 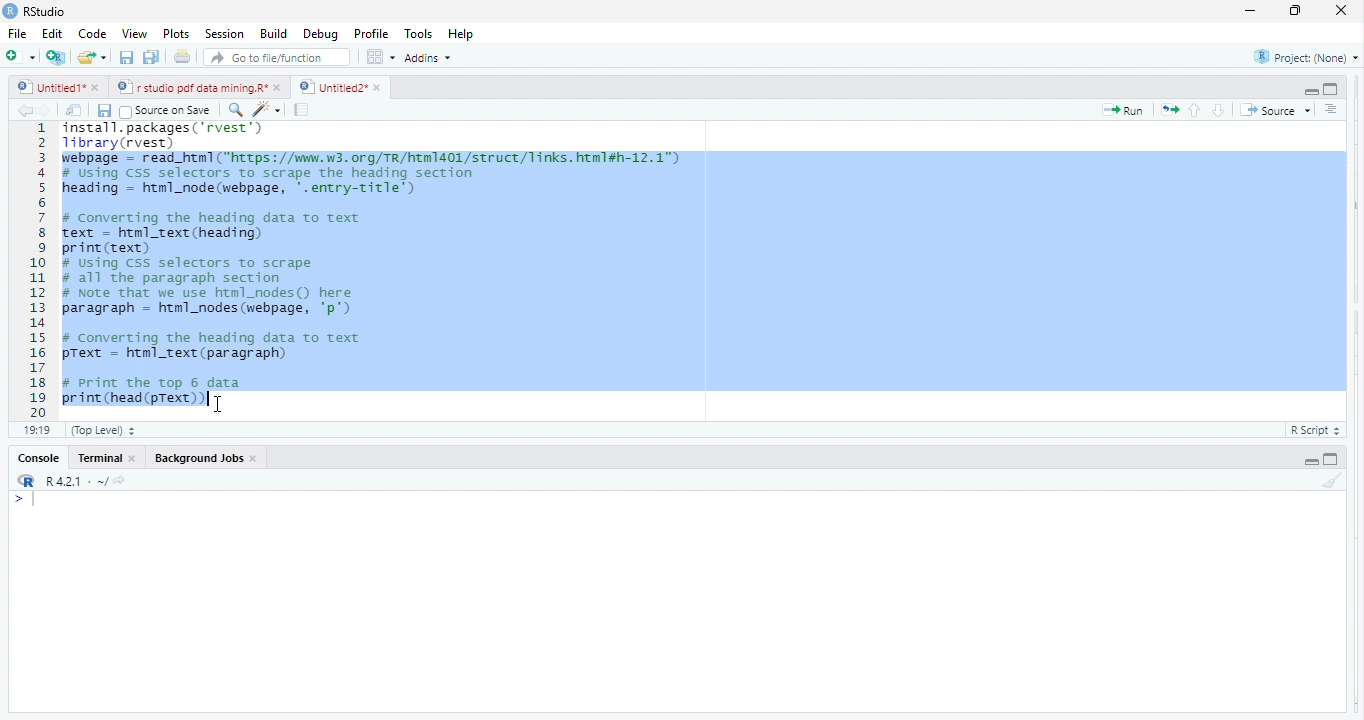 What do you see at coordinates (75, 112) in the screenshot?
I see `show in new window` at bounding box center [75, 112].